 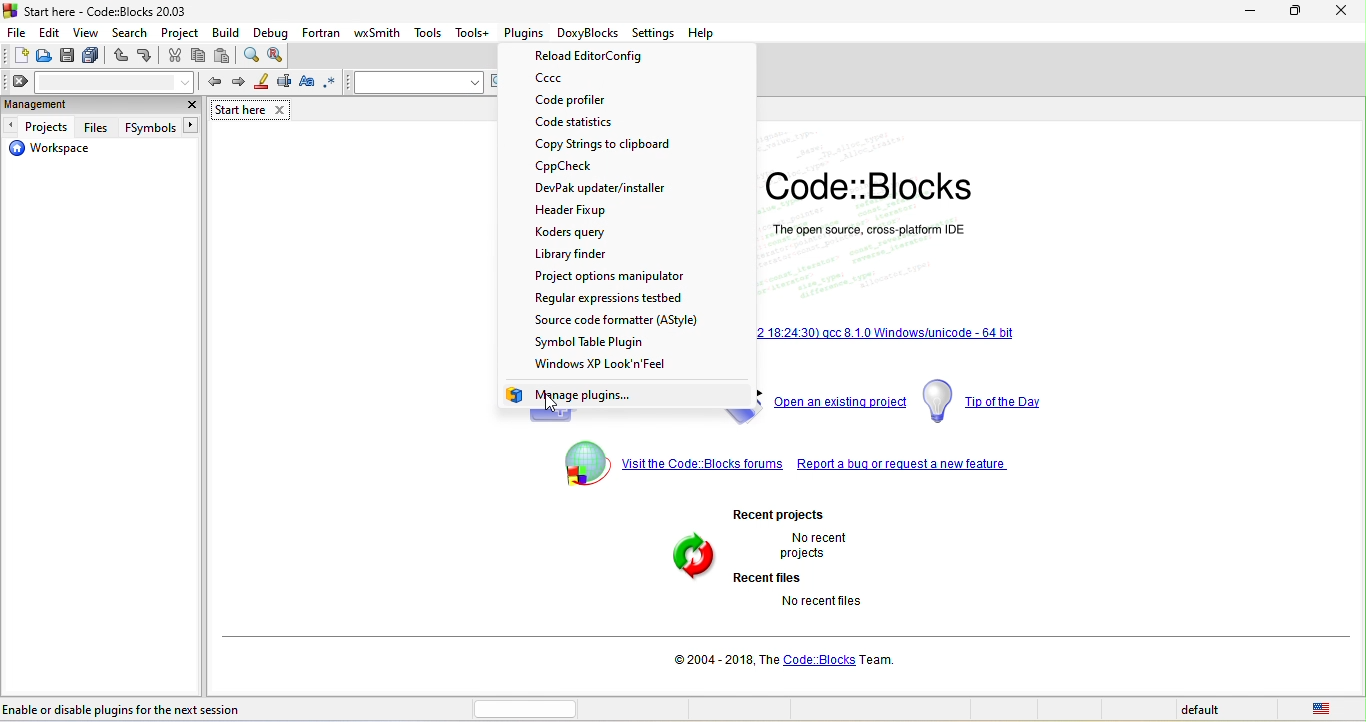 I want to click on save, so click(x=67, y=57).